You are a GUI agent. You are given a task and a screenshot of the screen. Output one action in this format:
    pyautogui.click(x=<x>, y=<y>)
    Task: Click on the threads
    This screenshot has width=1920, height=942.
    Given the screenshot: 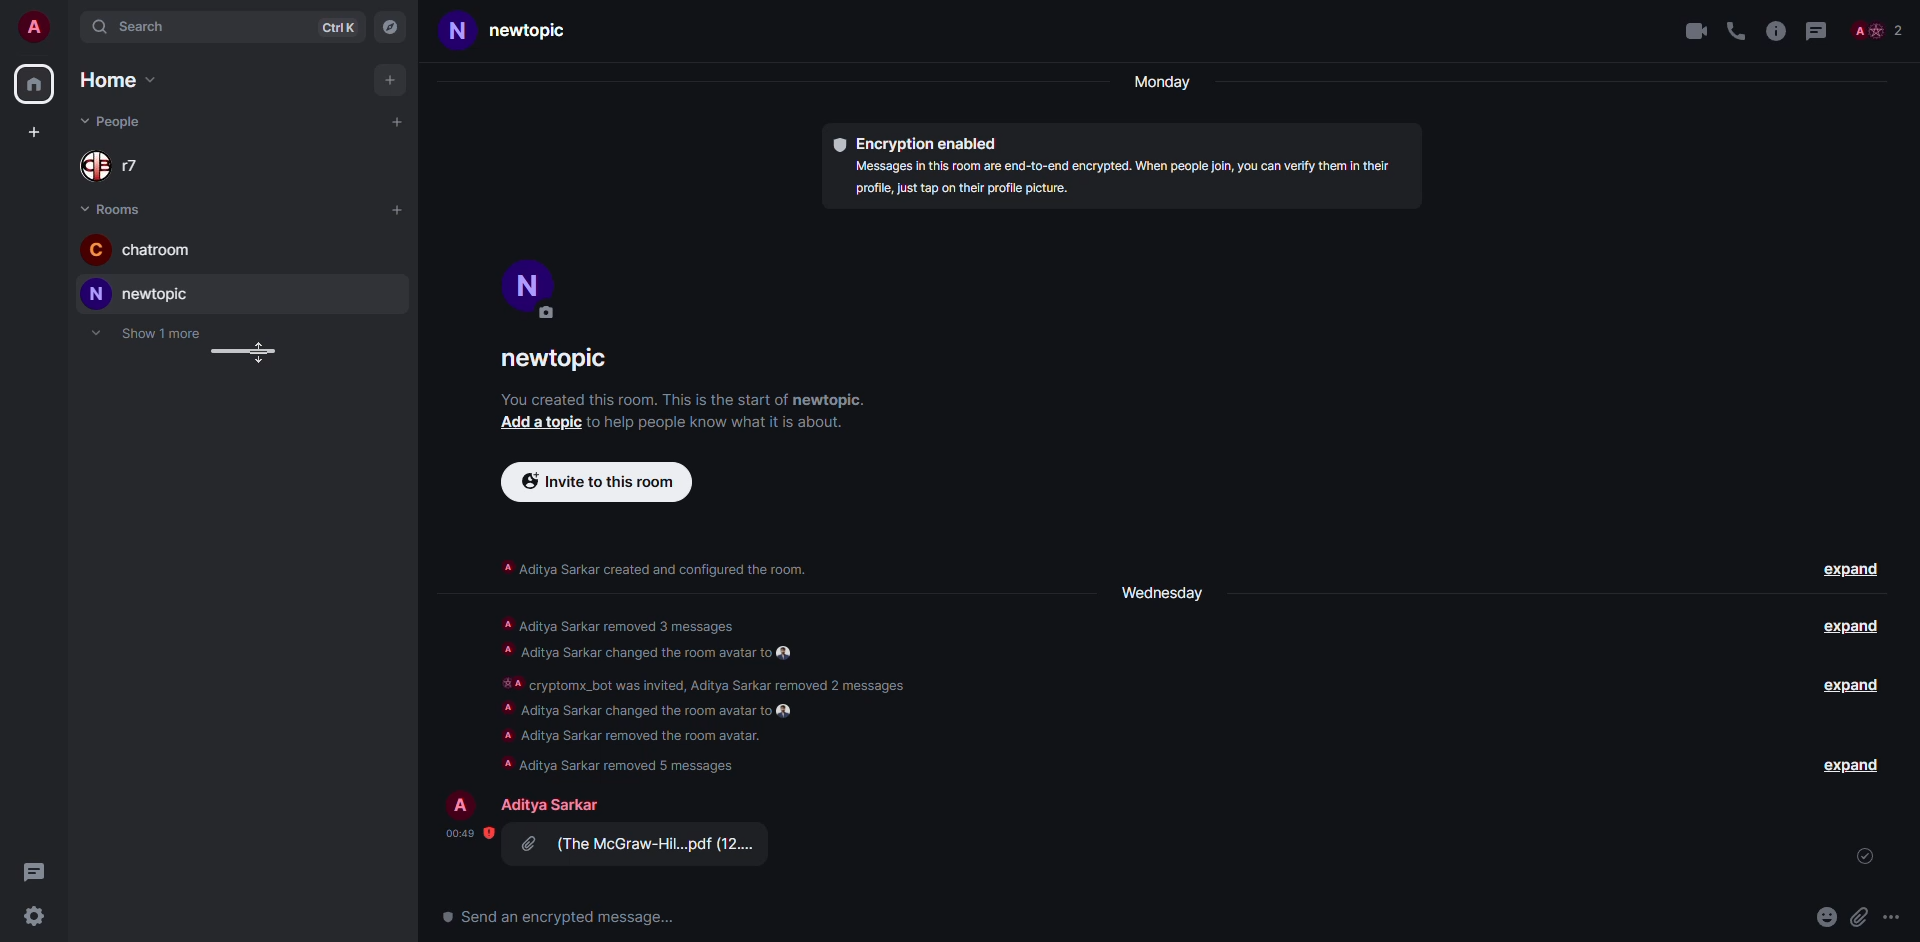 What is the action you would take?
    pyautogui.click(x=31, y=869)
    